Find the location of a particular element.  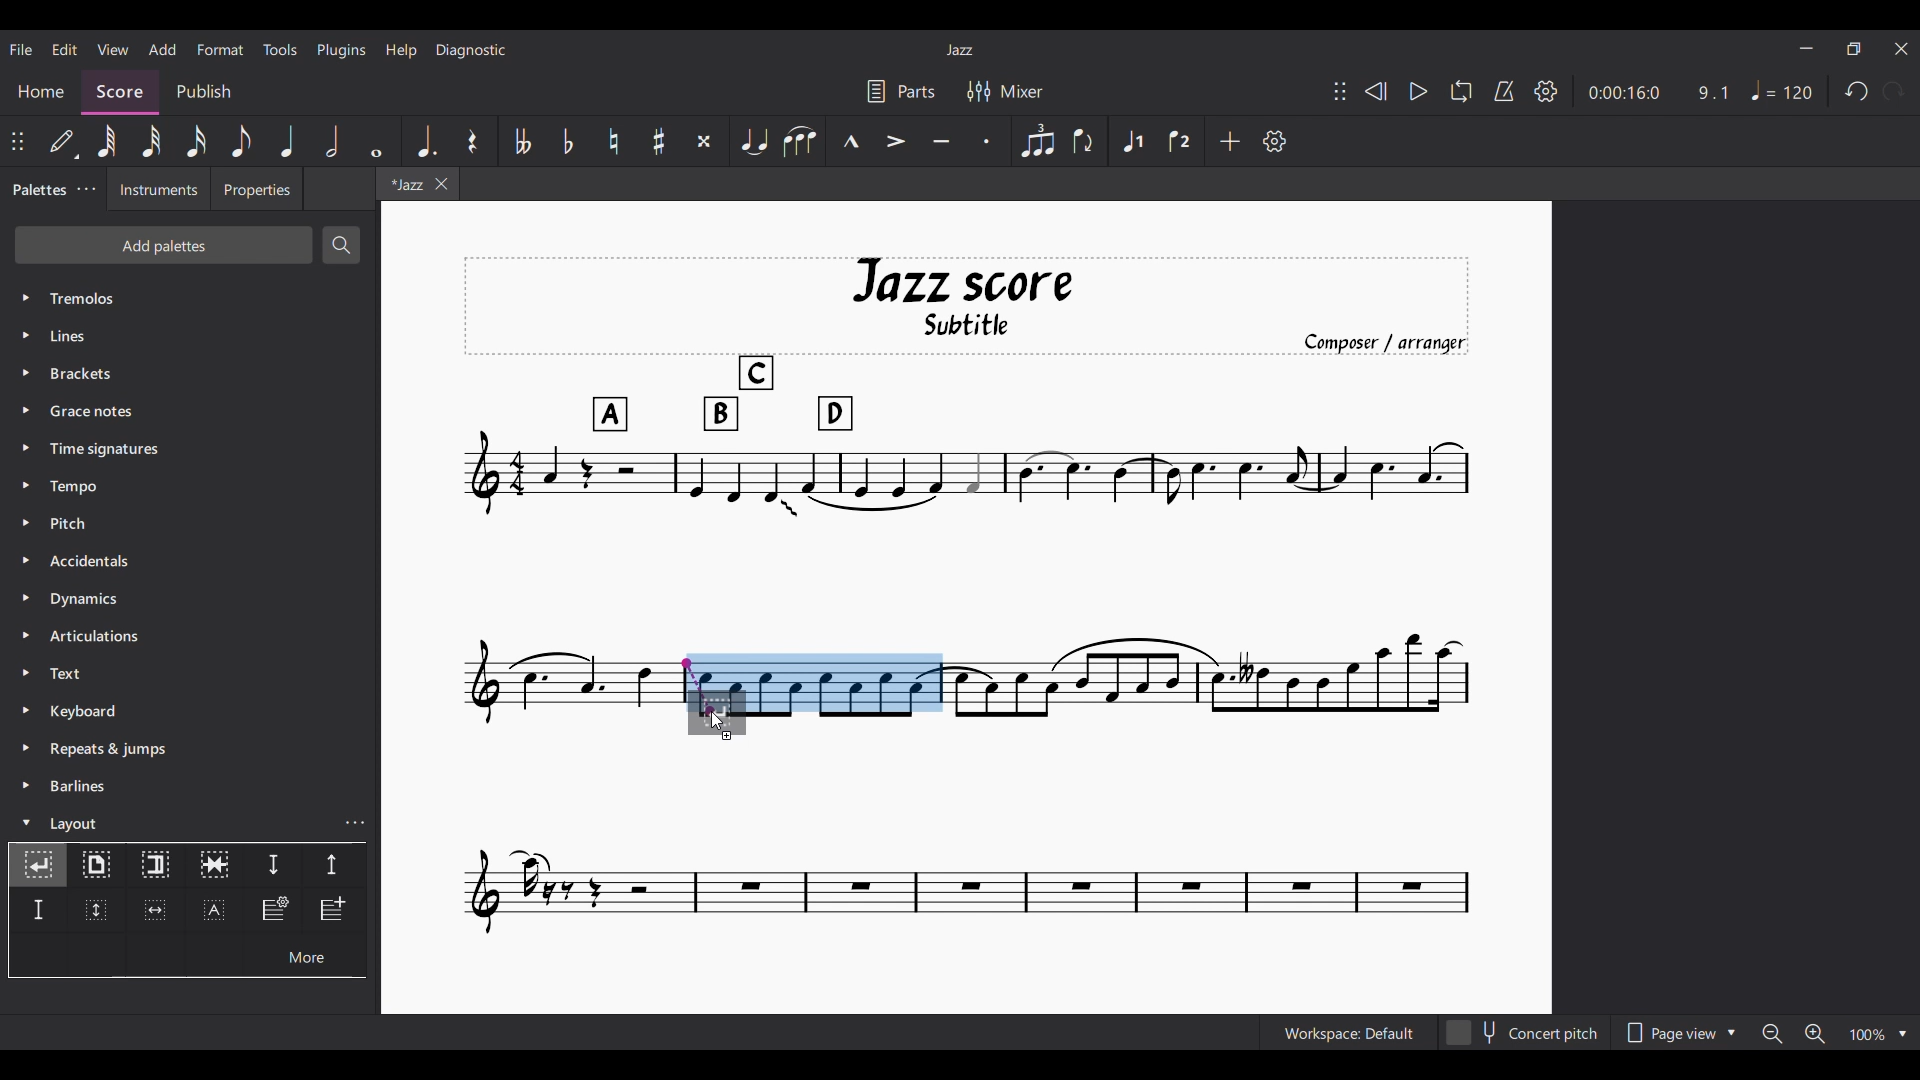

Palette settings is located at coordinates (86, 188).